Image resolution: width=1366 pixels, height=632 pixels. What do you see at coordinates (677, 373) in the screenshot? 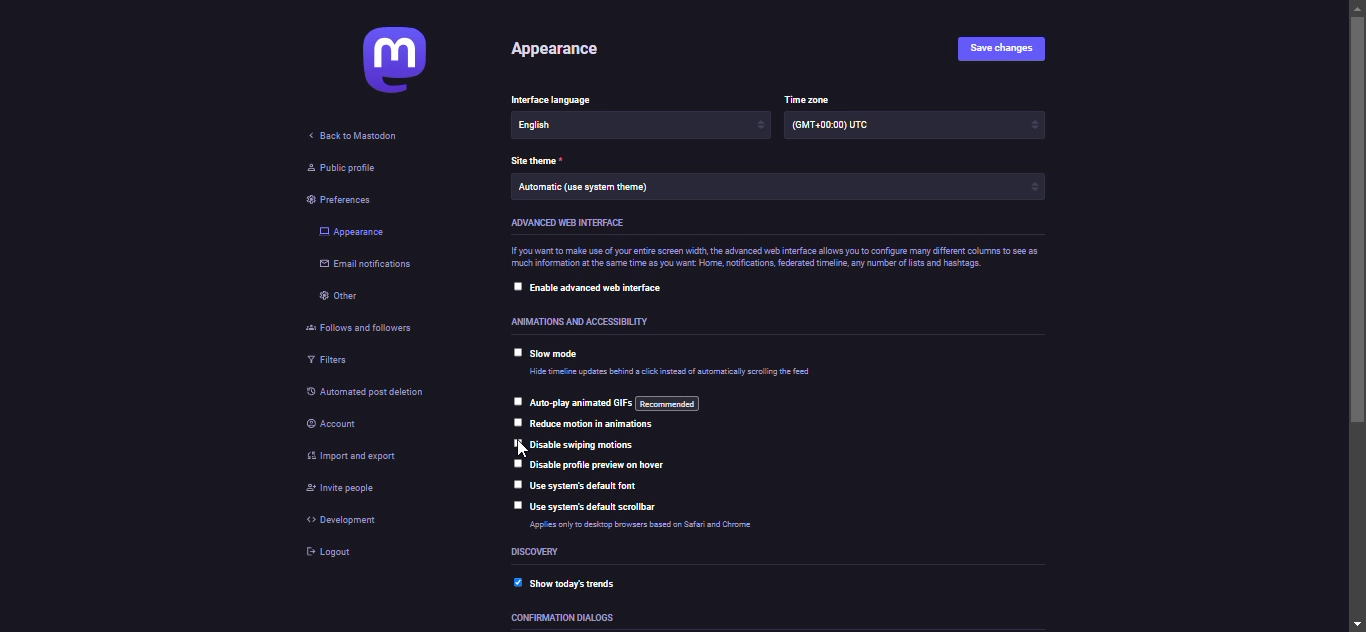
I see `info` at bounding box center [677, 373].